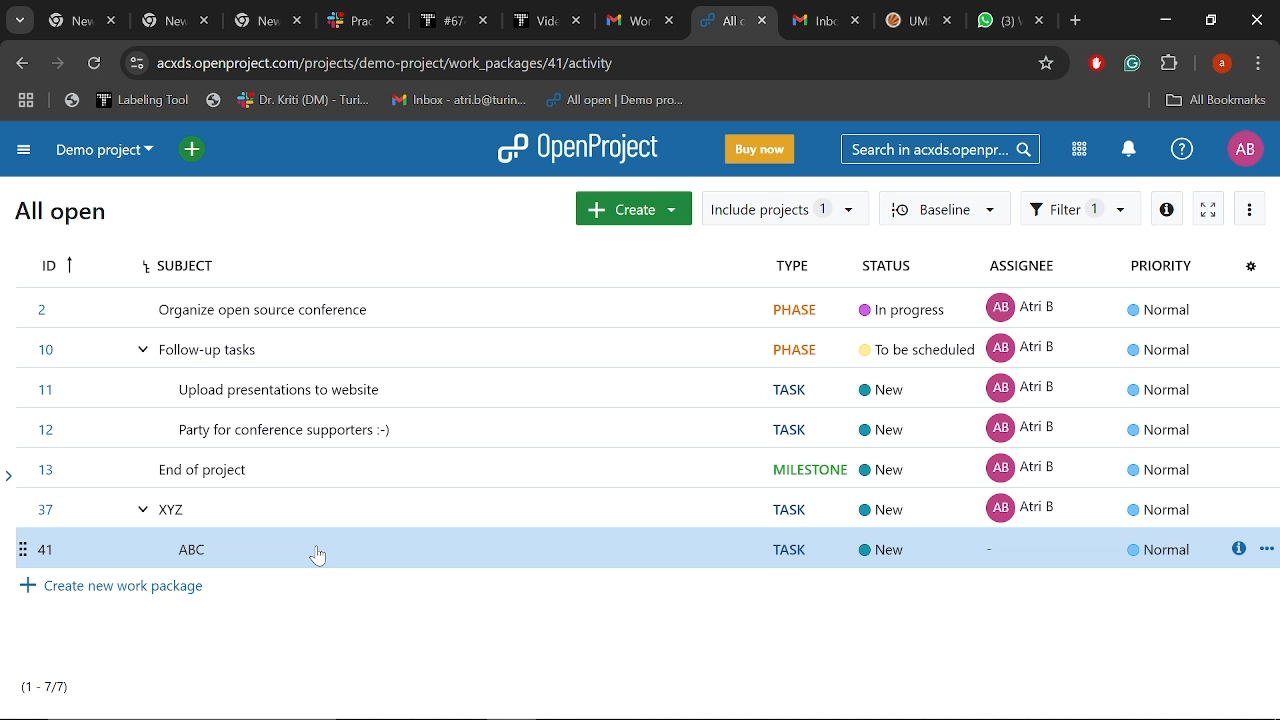  What do you see at coordinates (45, 687) in the screenshot?
I see `tasks count` at bounding box center [45, 687].